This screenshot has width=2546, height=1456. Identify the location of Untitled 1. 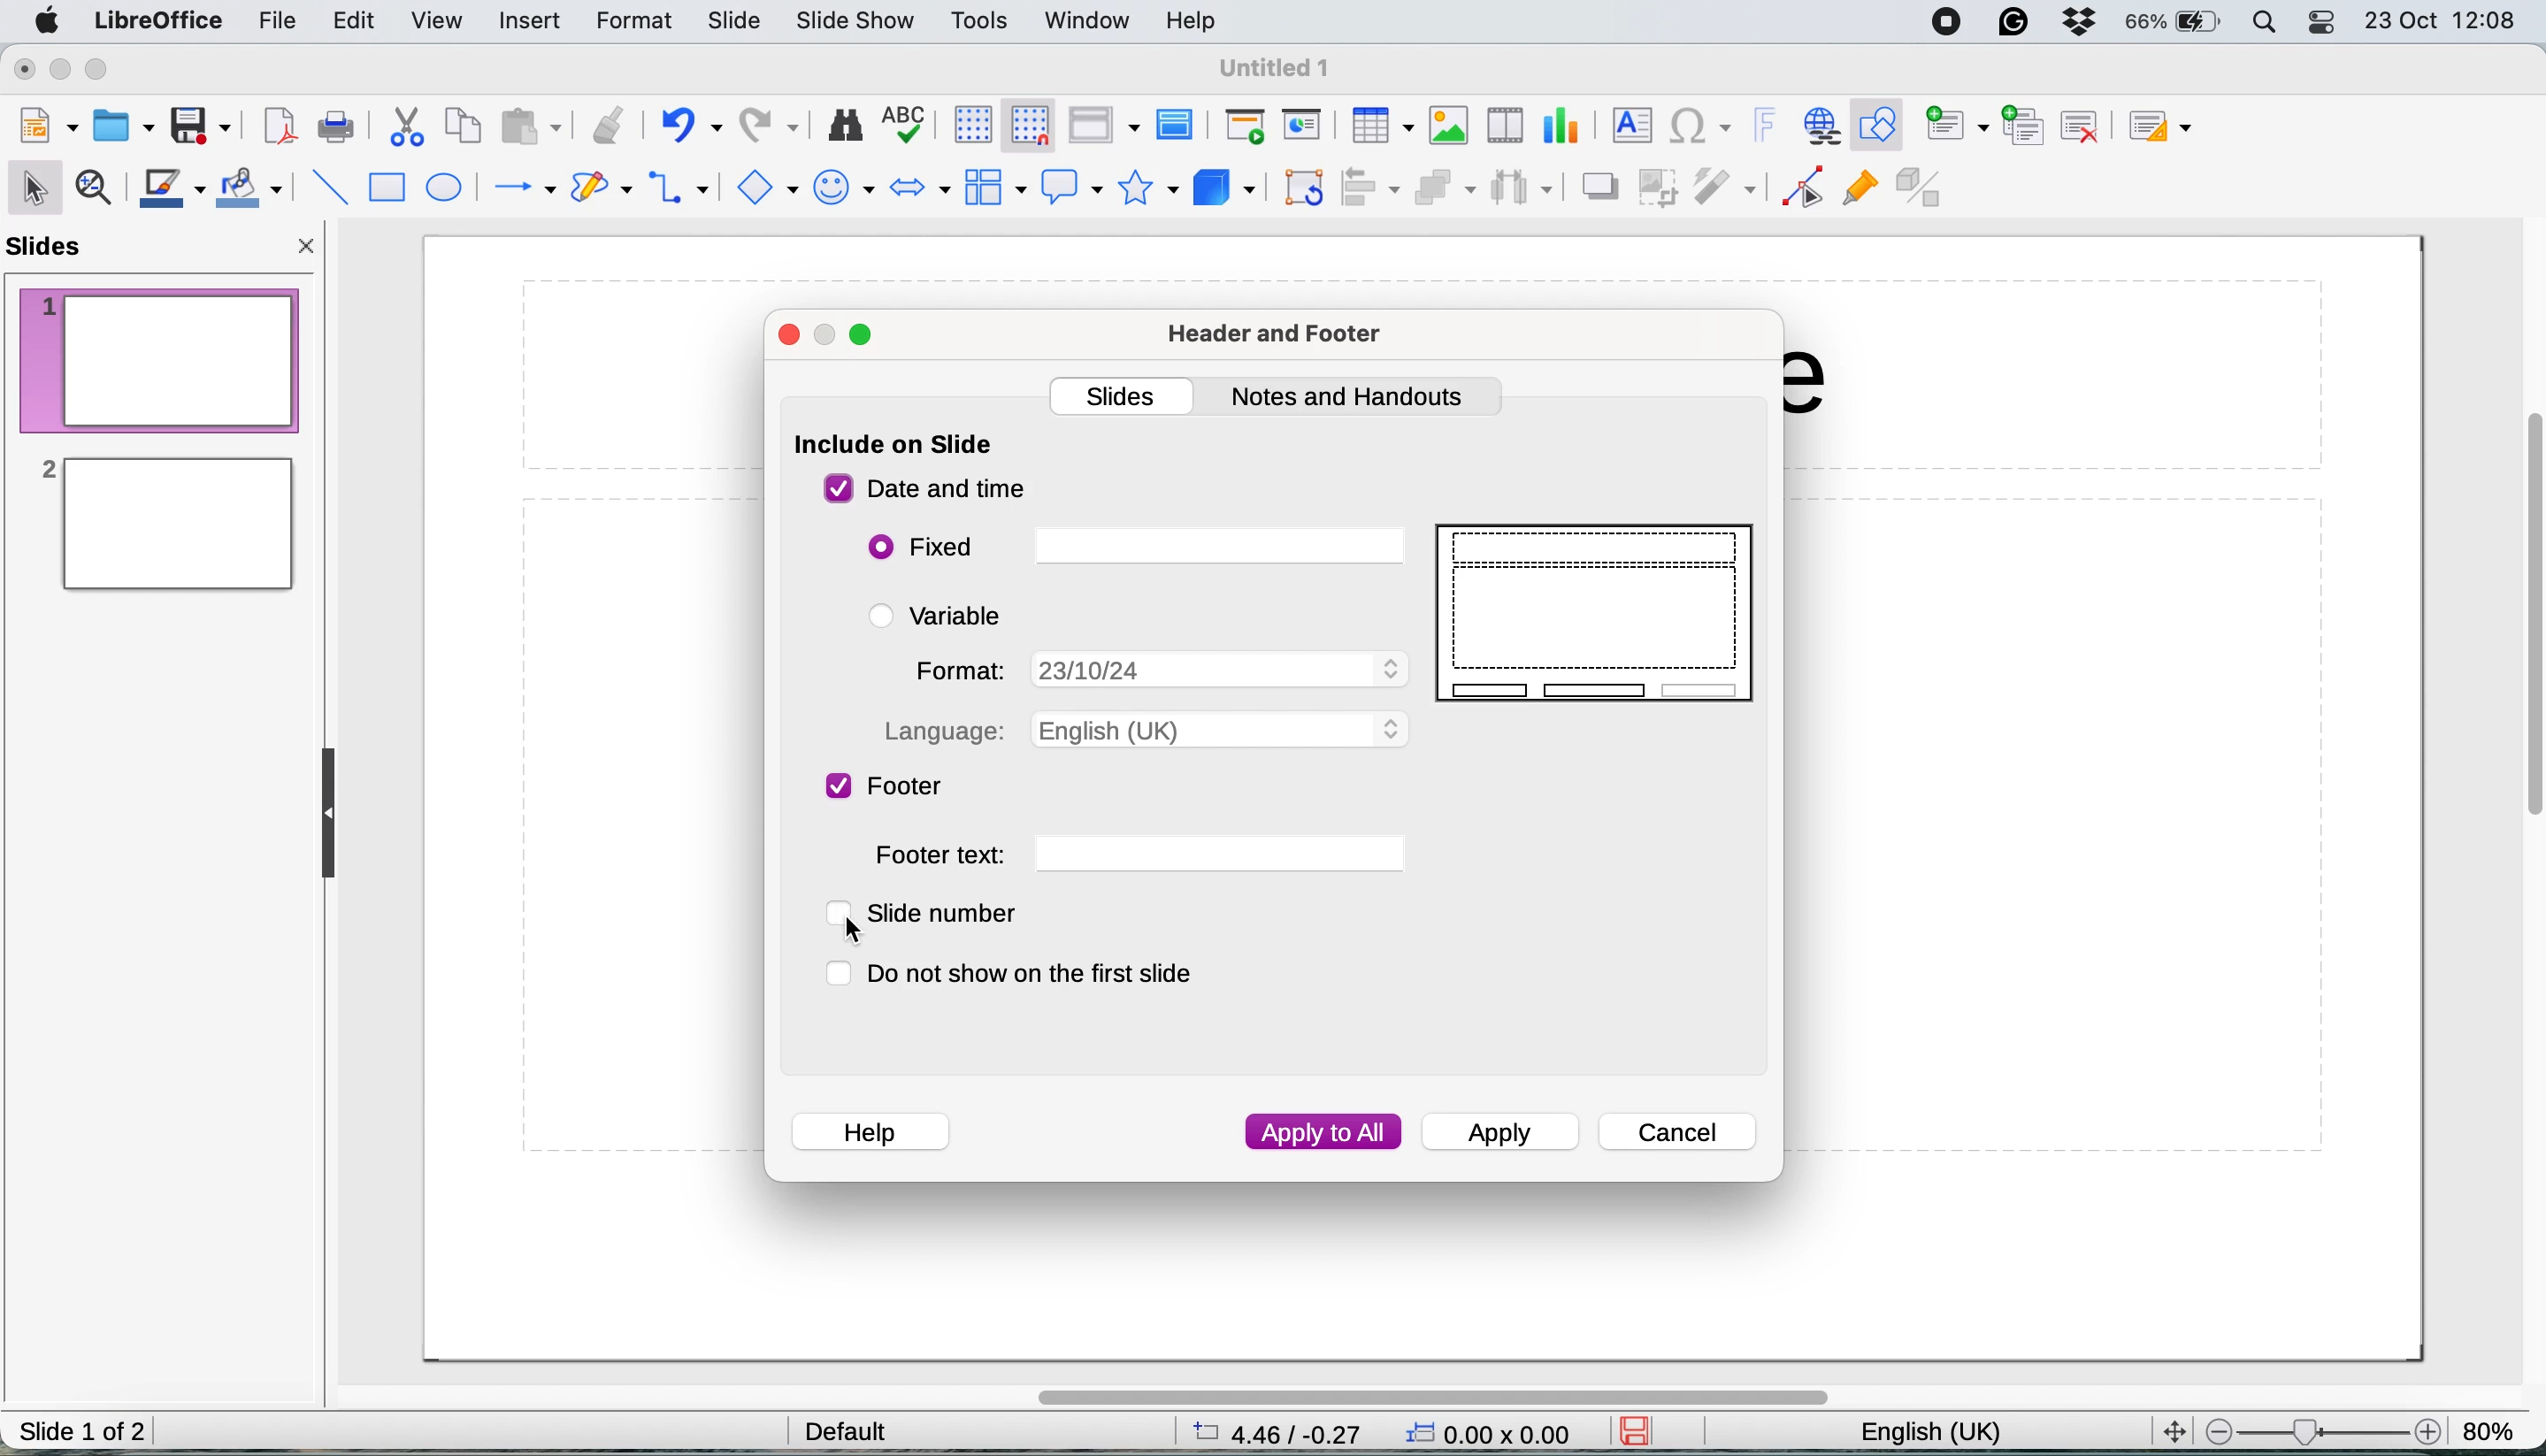
(1277, 69).